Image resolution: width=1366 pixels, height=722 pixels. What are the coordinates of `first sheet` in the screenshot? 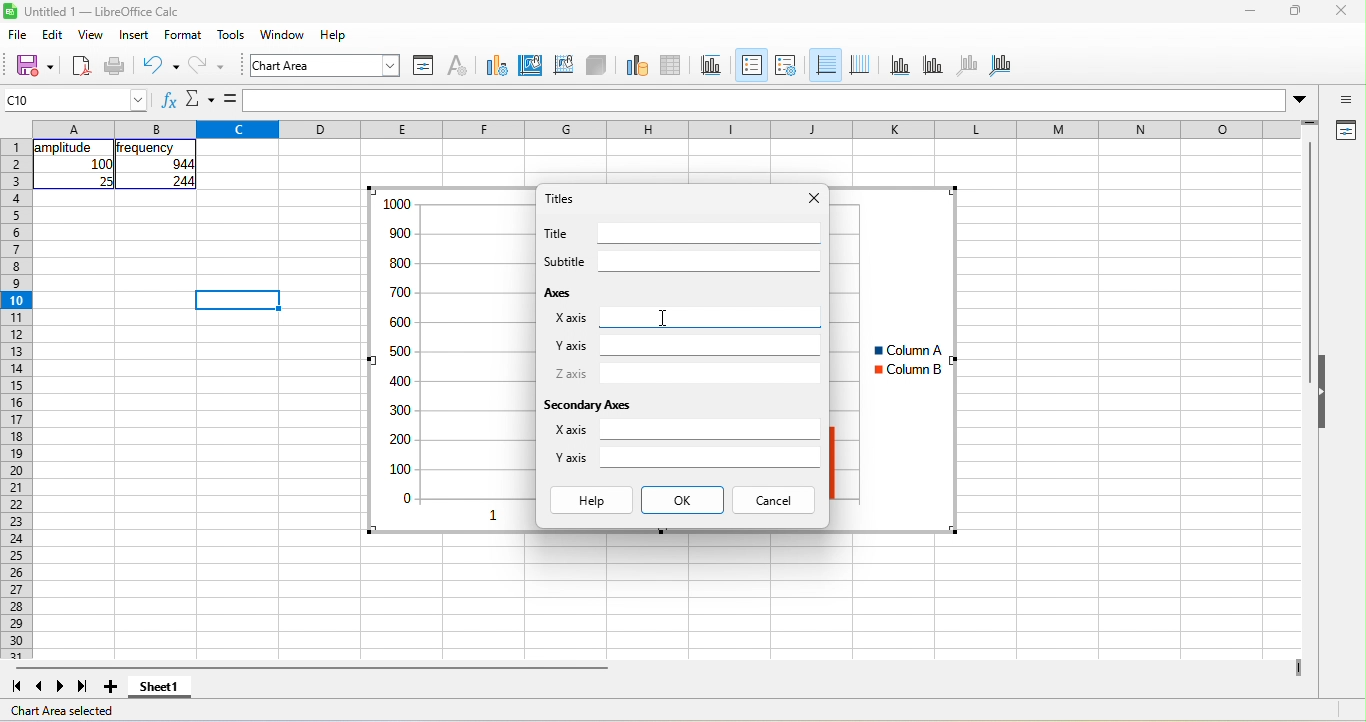 It's located at (16, 687).